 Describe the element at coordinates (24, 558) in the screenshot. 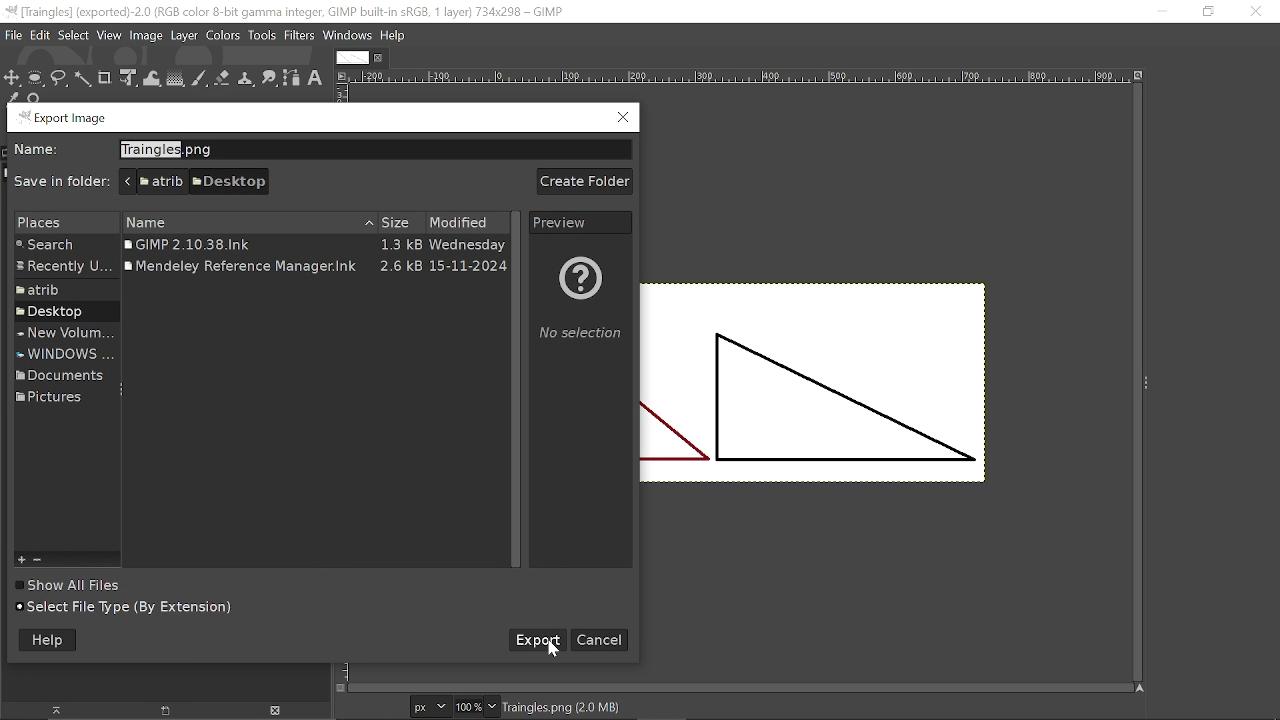

I see `Zoom in` at that location.